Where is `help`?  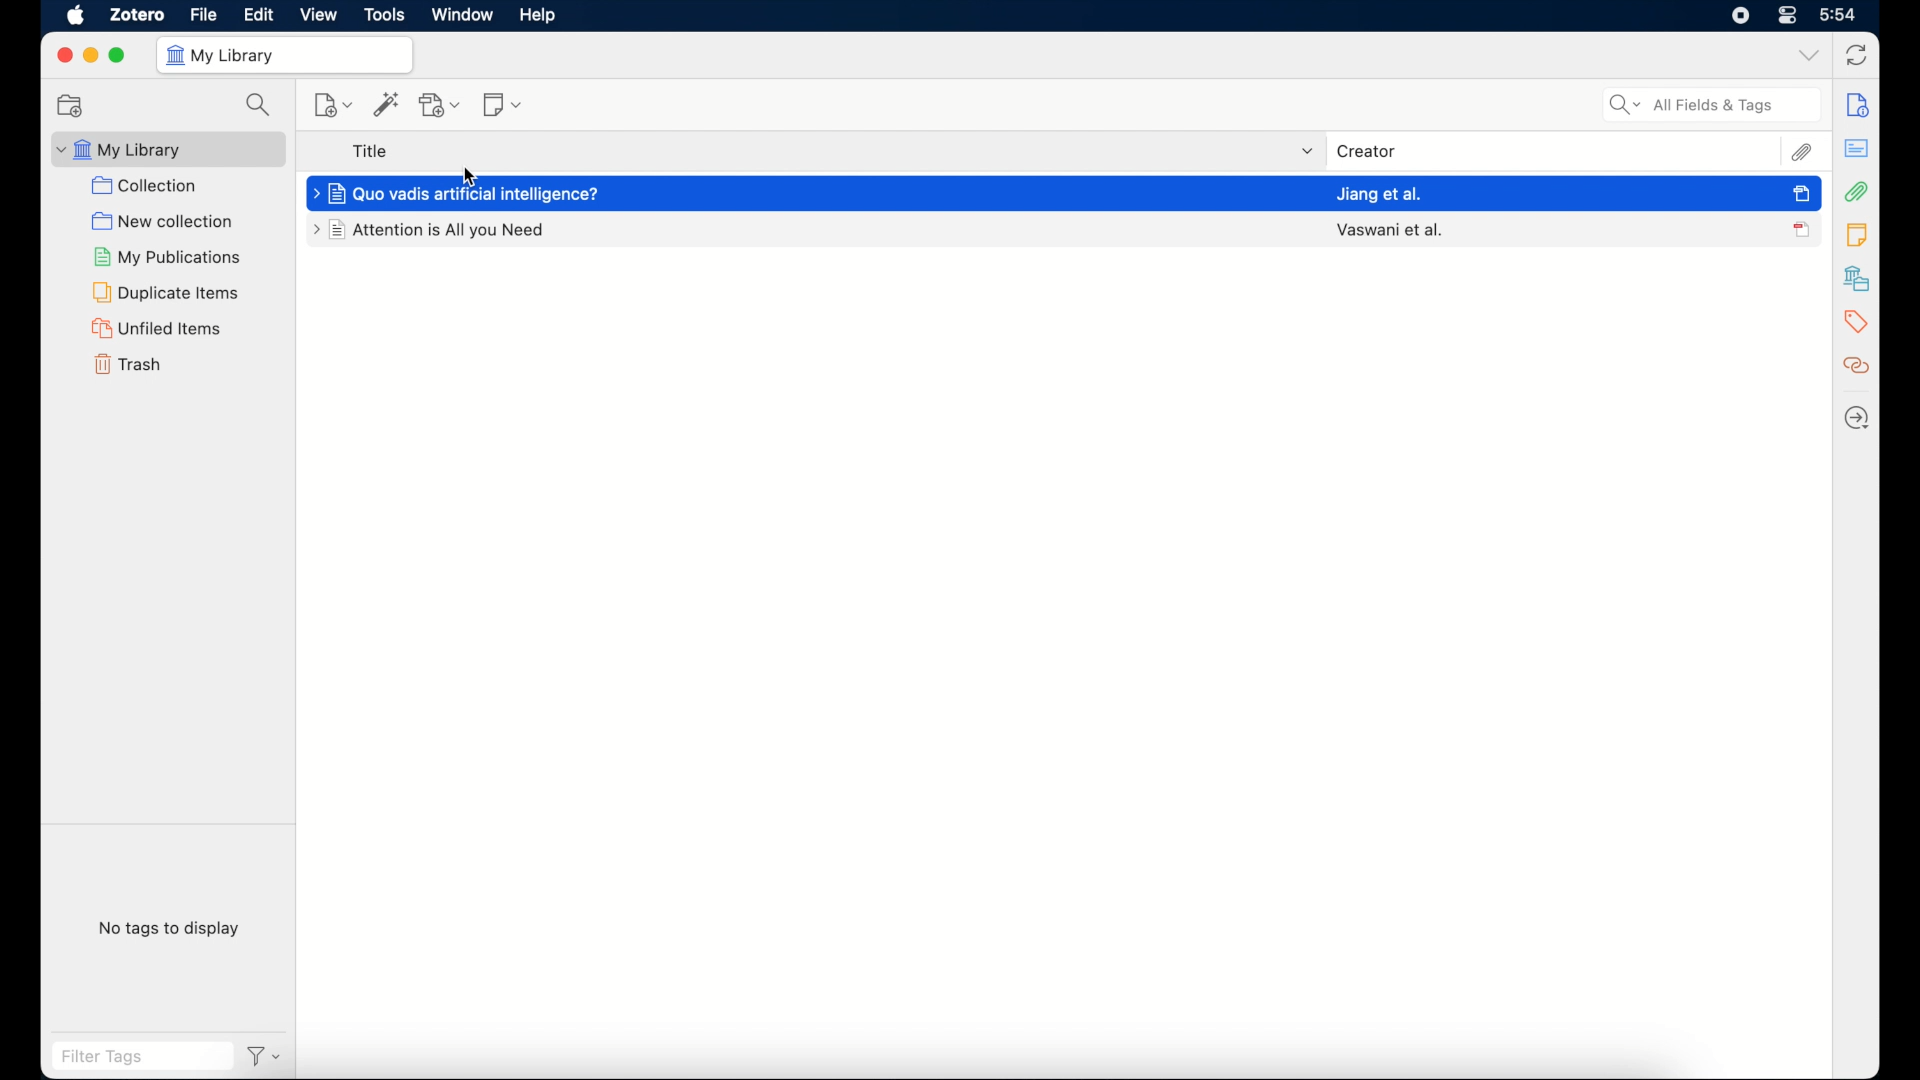
help is located at coordinates (541, 15).